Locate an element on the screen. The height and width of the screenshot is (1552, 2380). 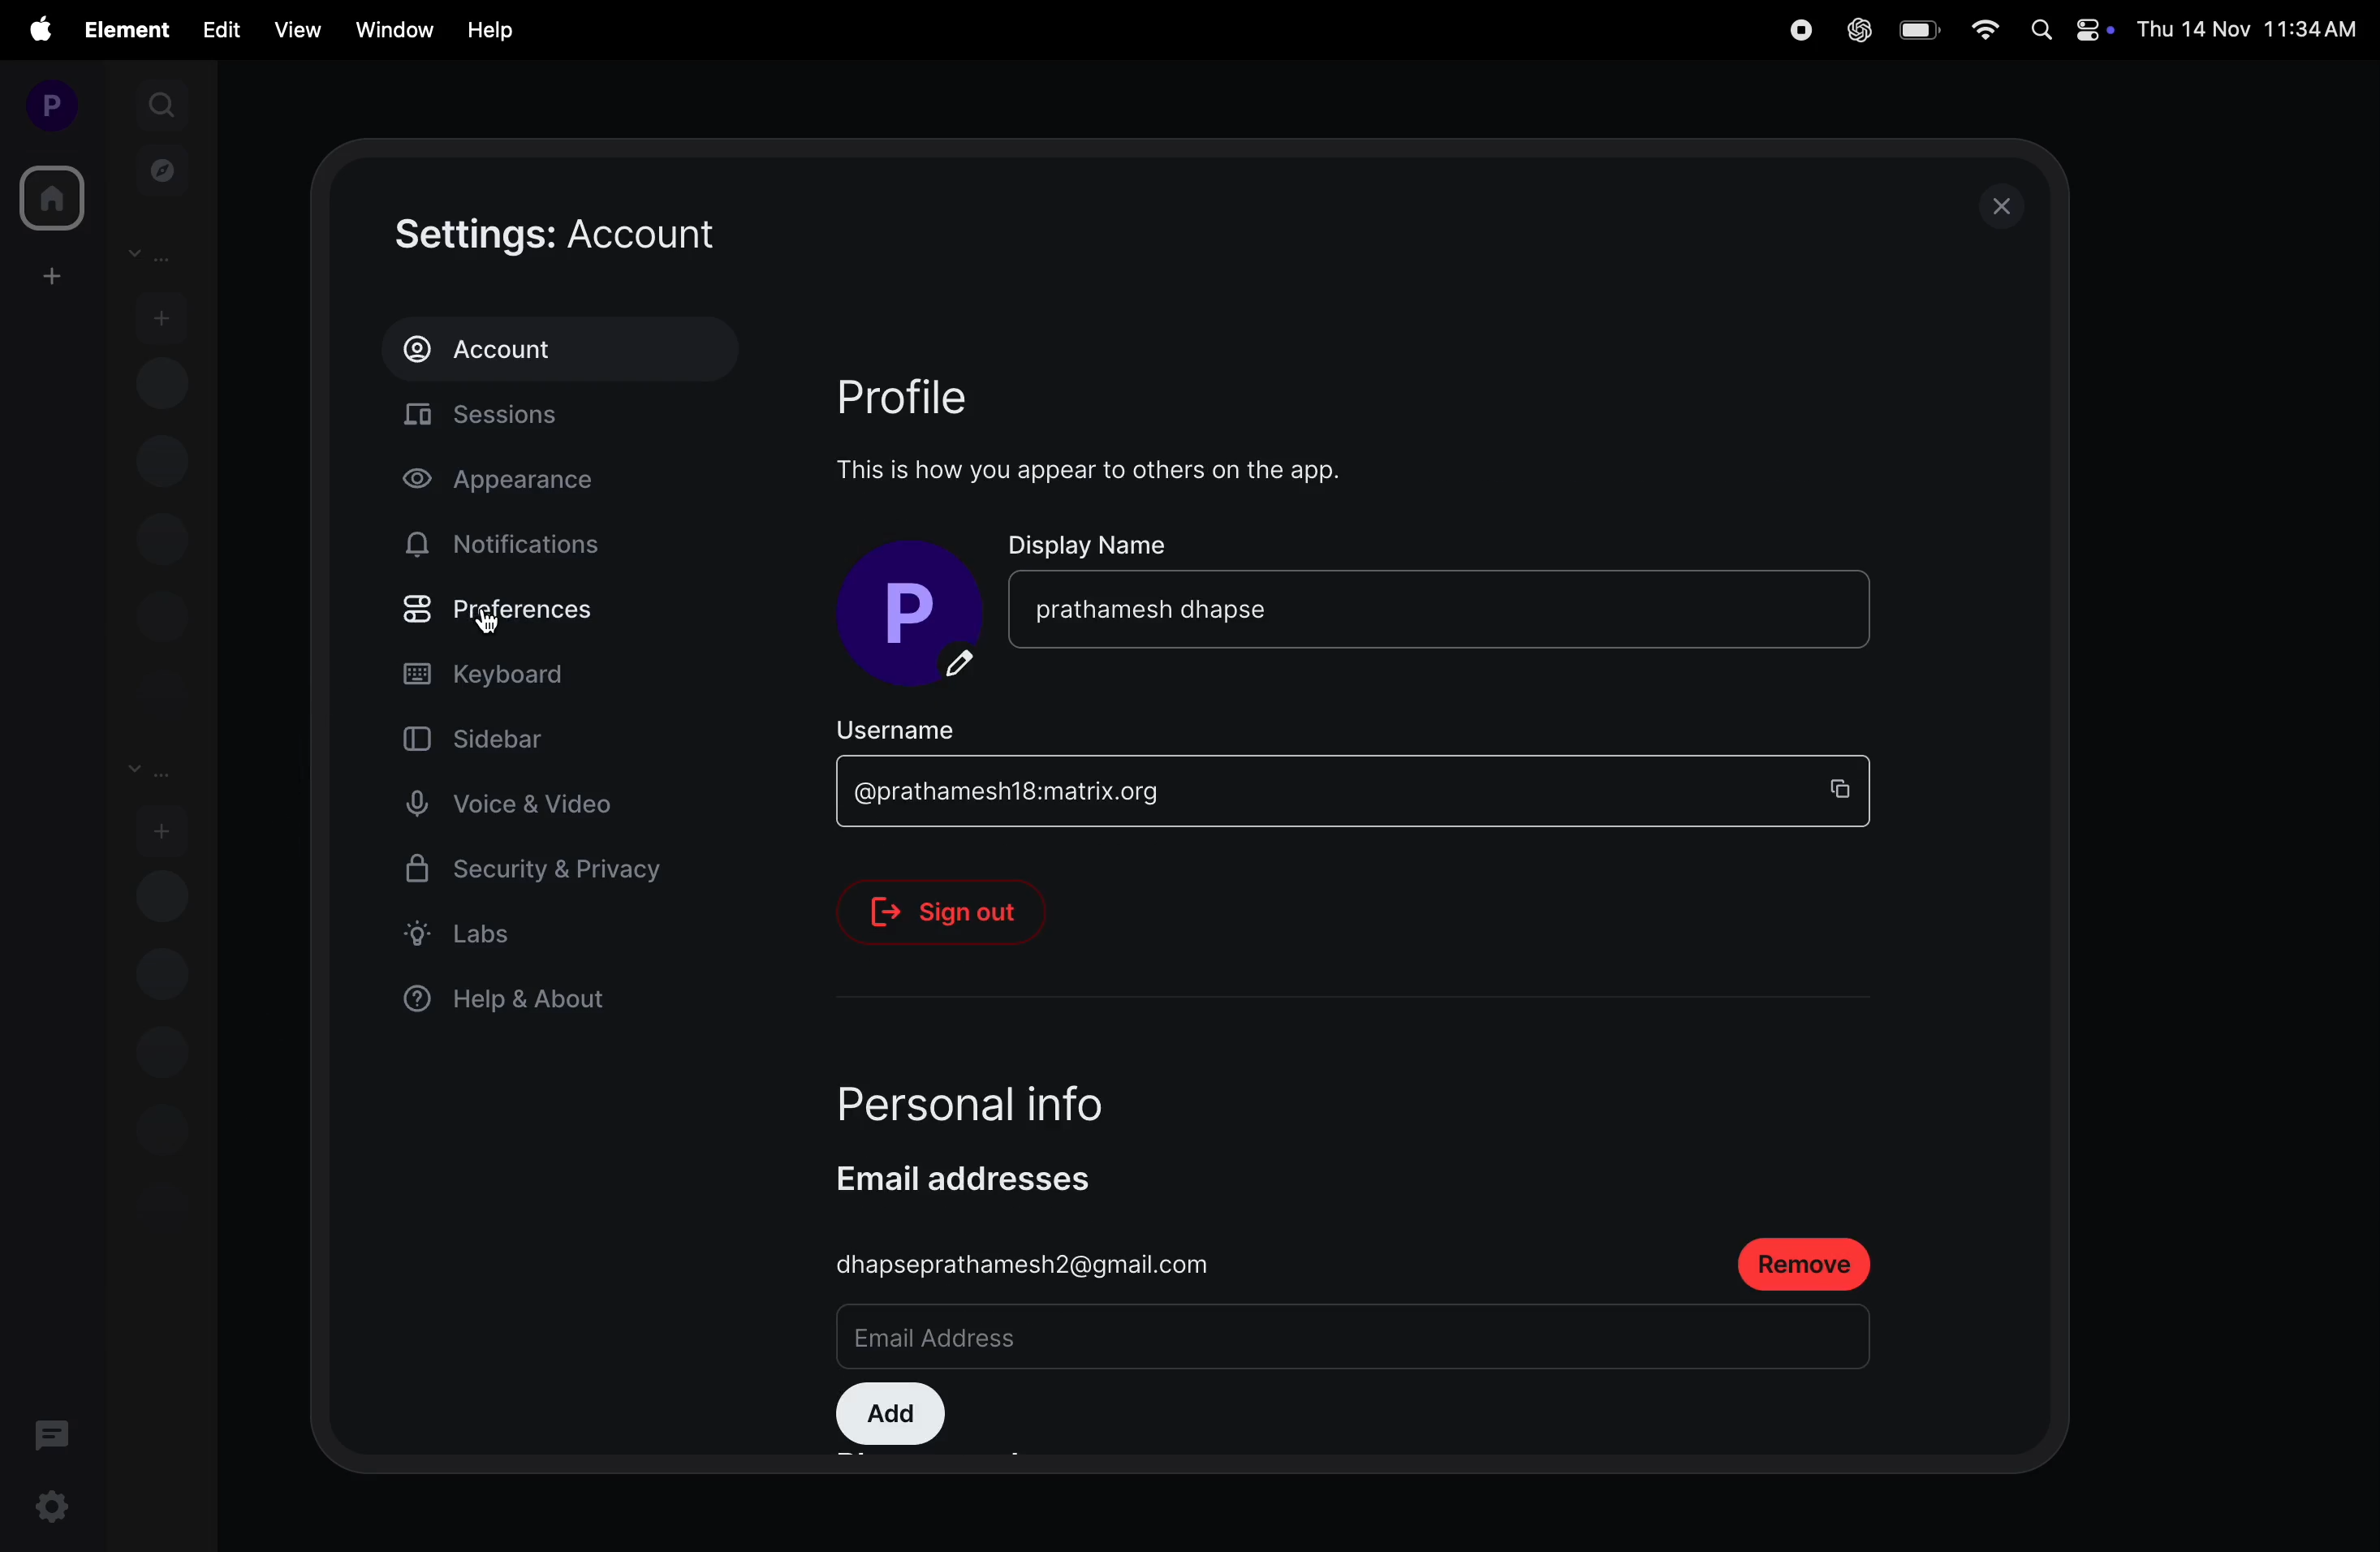
element is located at coordinates (121, 28).